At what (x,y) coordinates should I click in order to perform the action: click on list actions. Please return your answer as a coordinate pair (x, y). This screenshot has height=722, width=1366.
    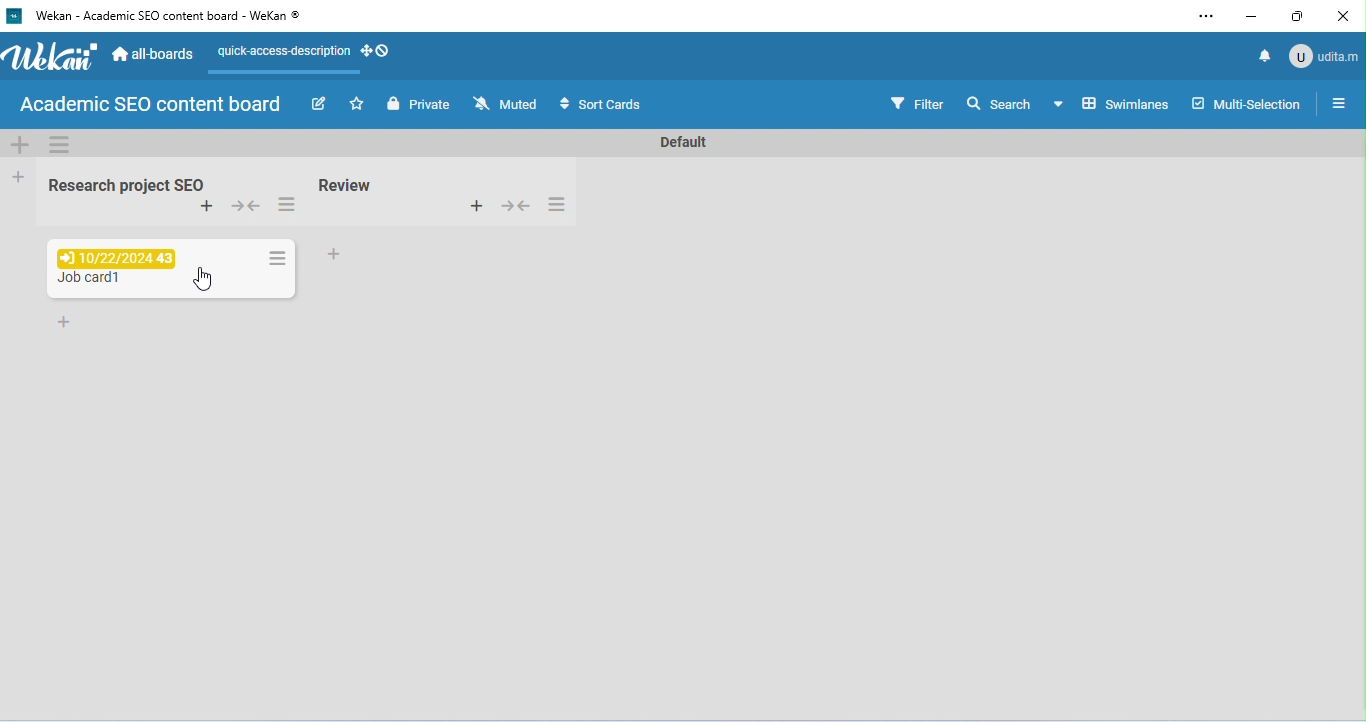
    Looking at the image, I should click on (285, 206).